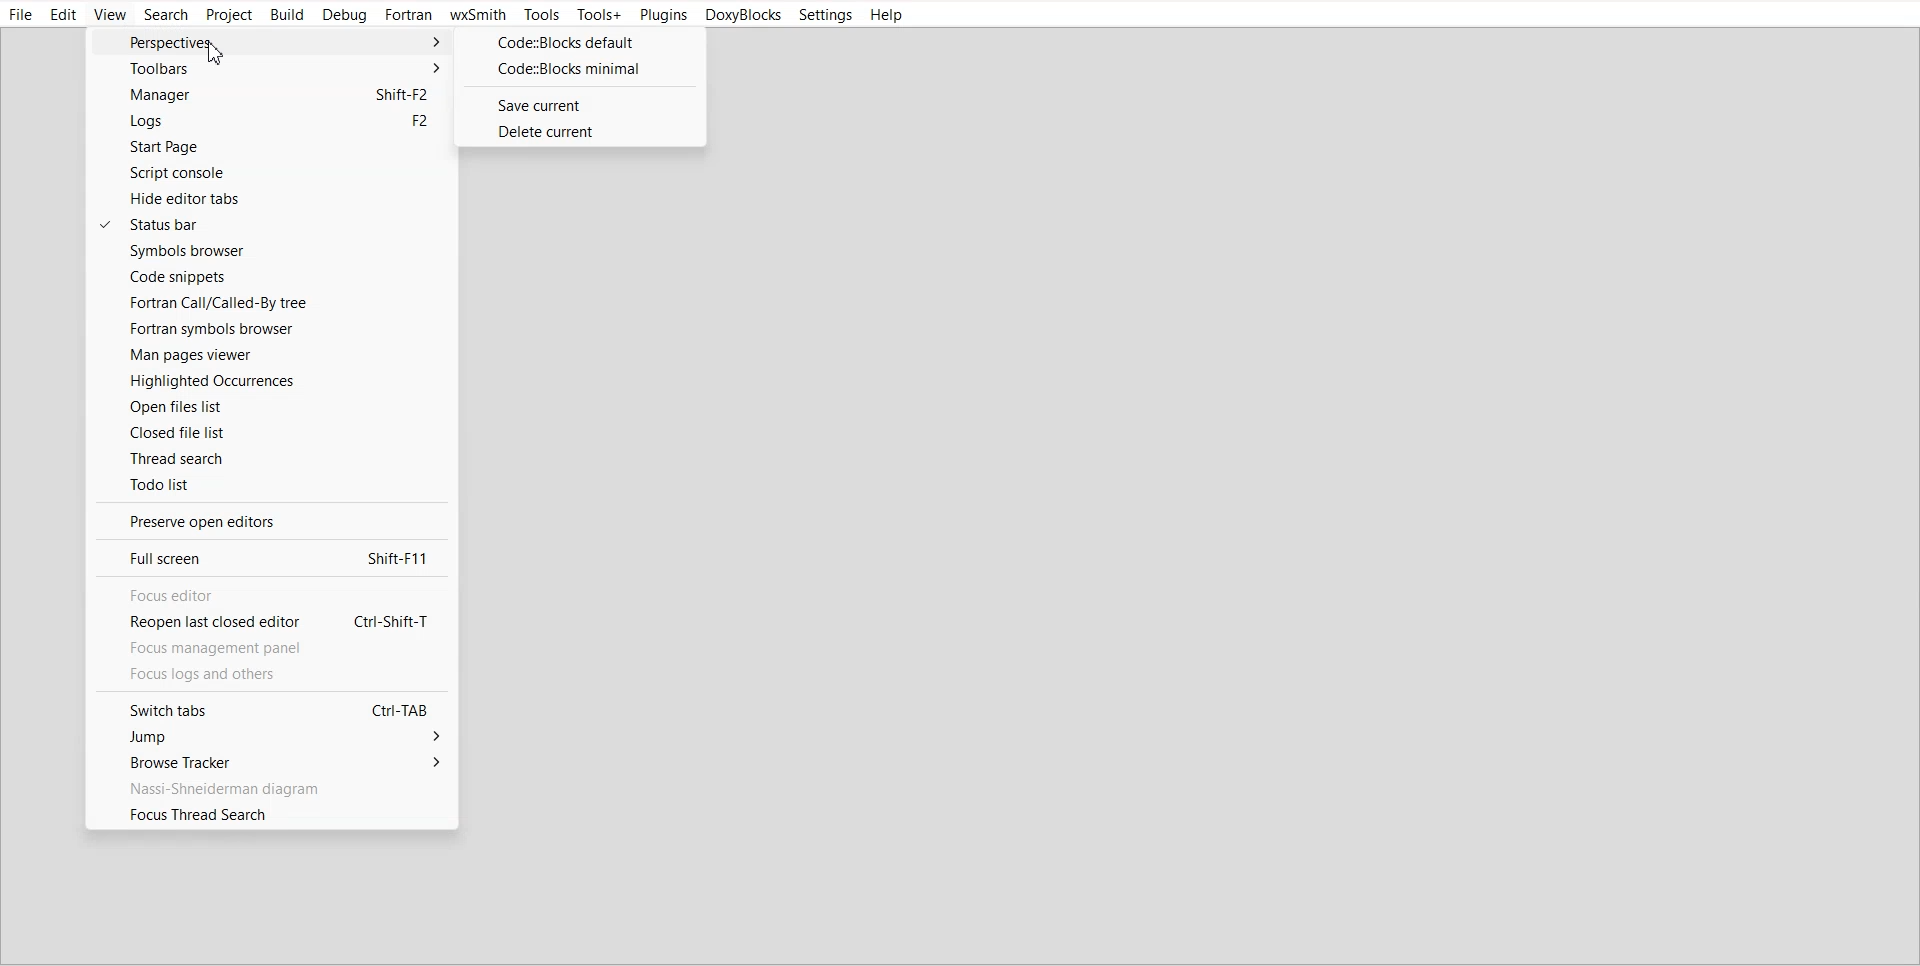 This screenshot has width=1920, height=966. Describe the element at coordinates (166, 15) in the screenshot. I see `Search` at that location.